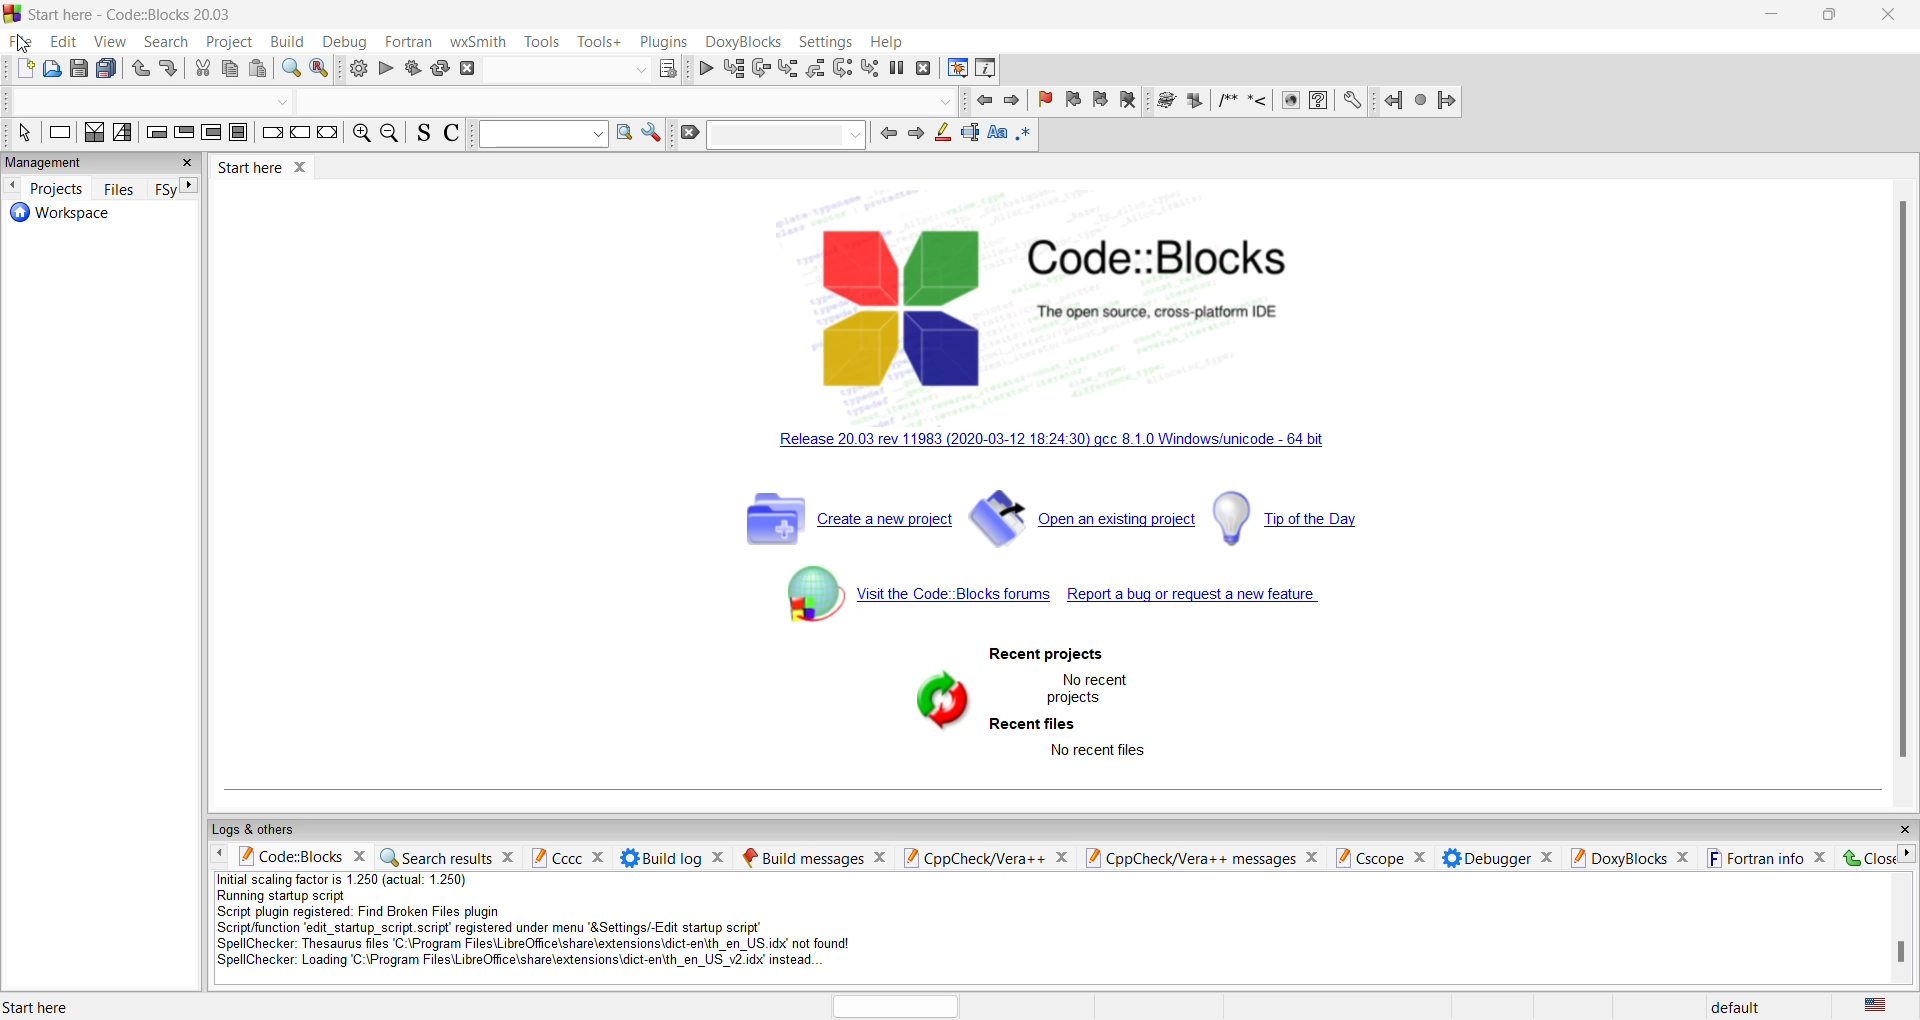 The width and height of the screenshot is (1920, 1020). What do you see at coordinates (392, 135) in the screenshot?
I see `zoom out` at bounding box center [392, 135].